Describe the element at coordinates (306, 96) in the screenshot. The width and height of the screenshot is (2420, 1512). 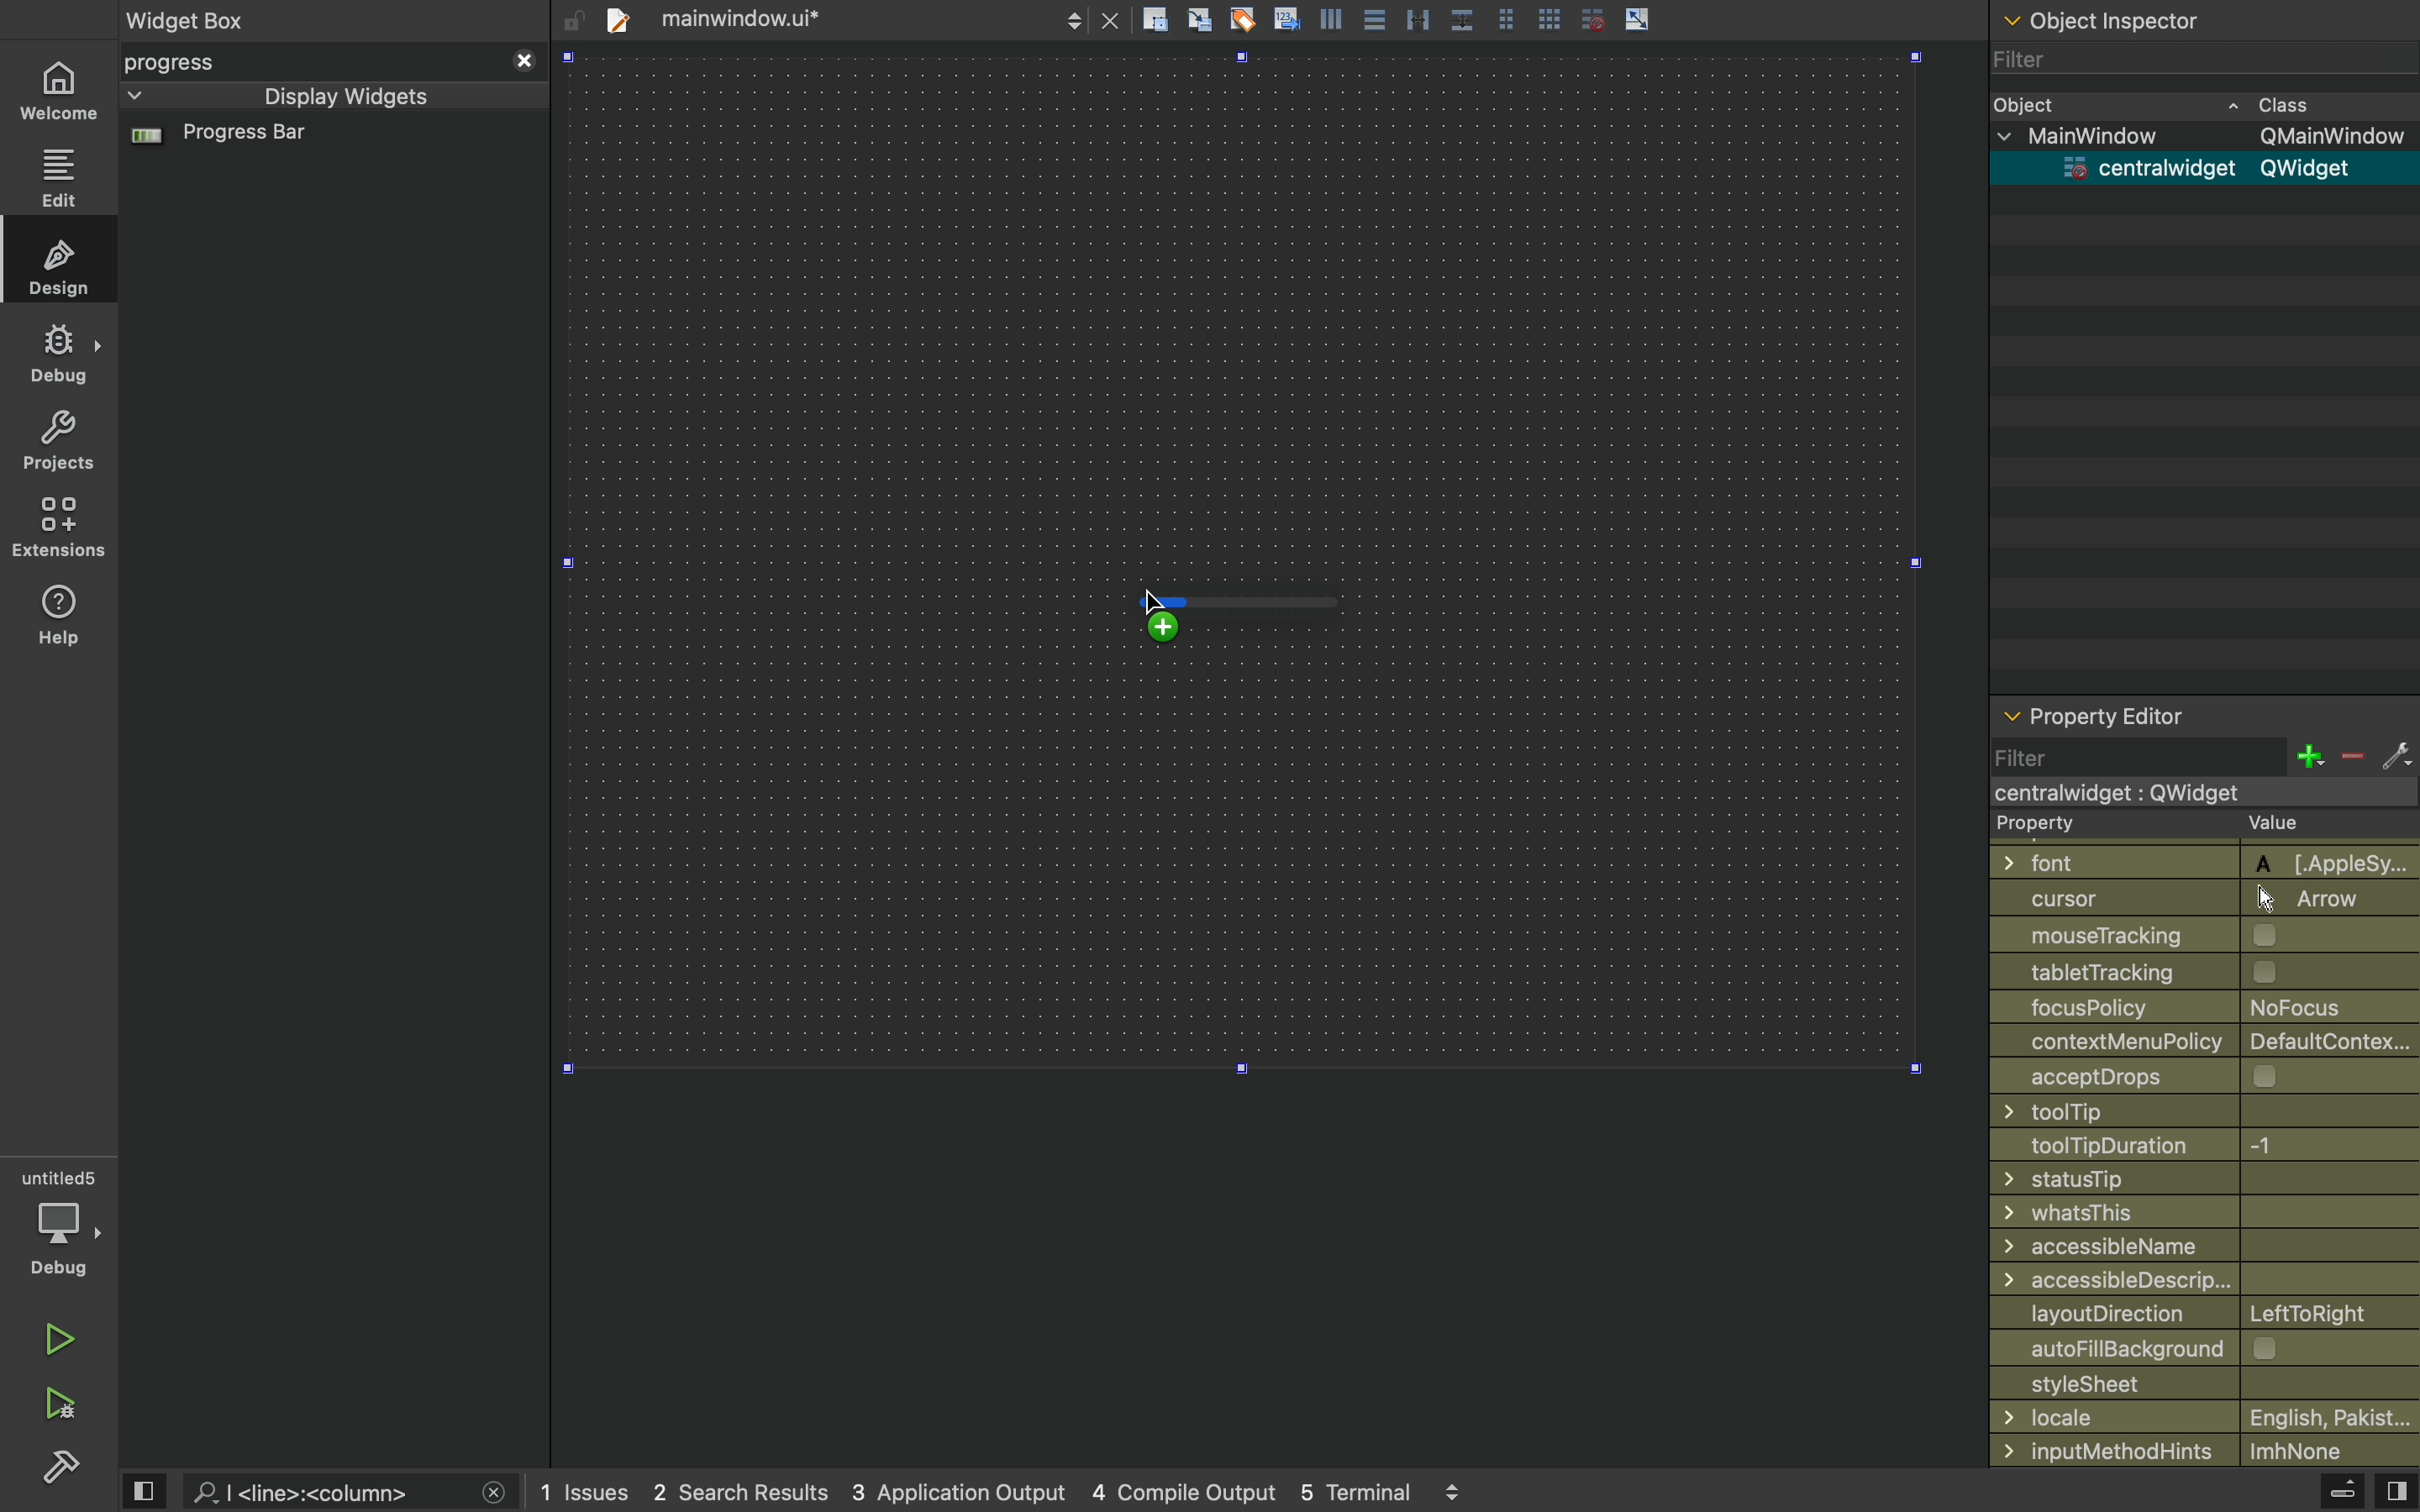
I see `display widget` at that location.